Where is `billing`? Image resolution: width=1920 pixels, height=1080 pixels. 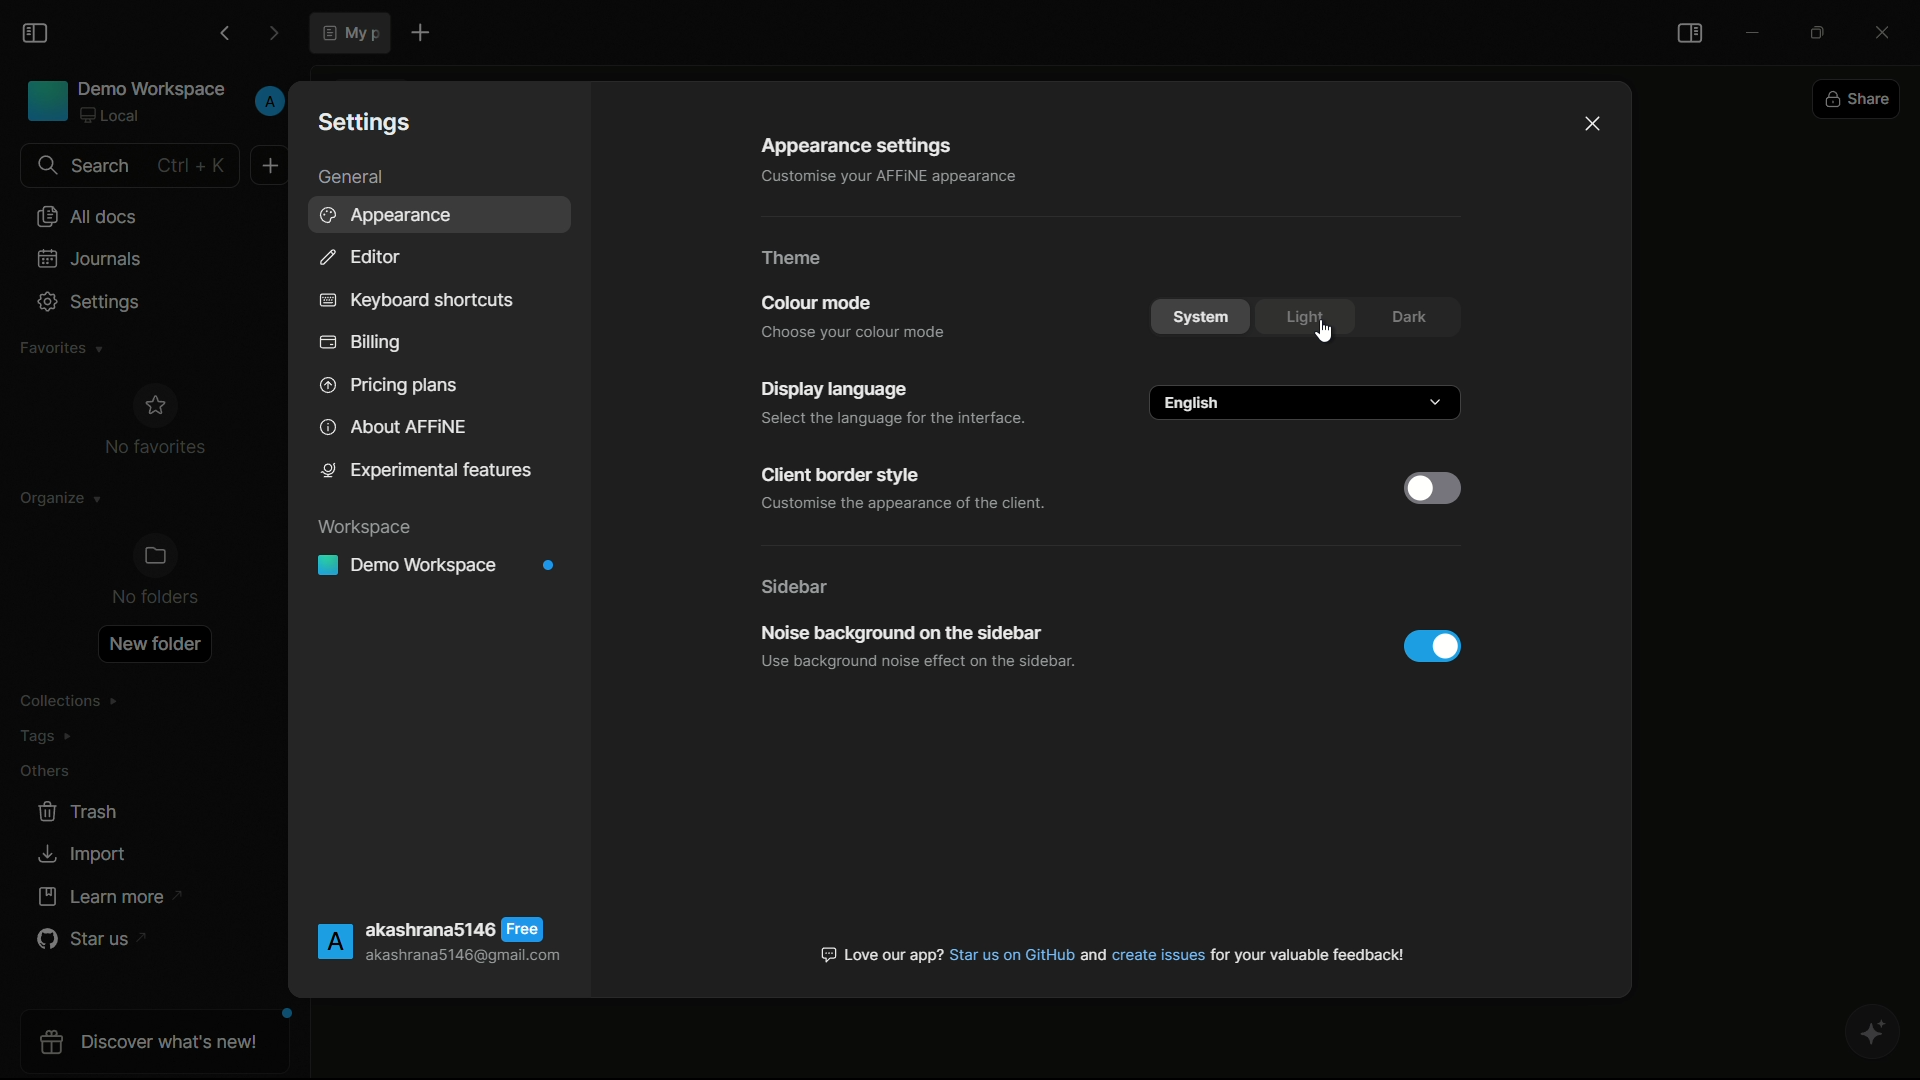 billing is located at coordinates (361, 345).